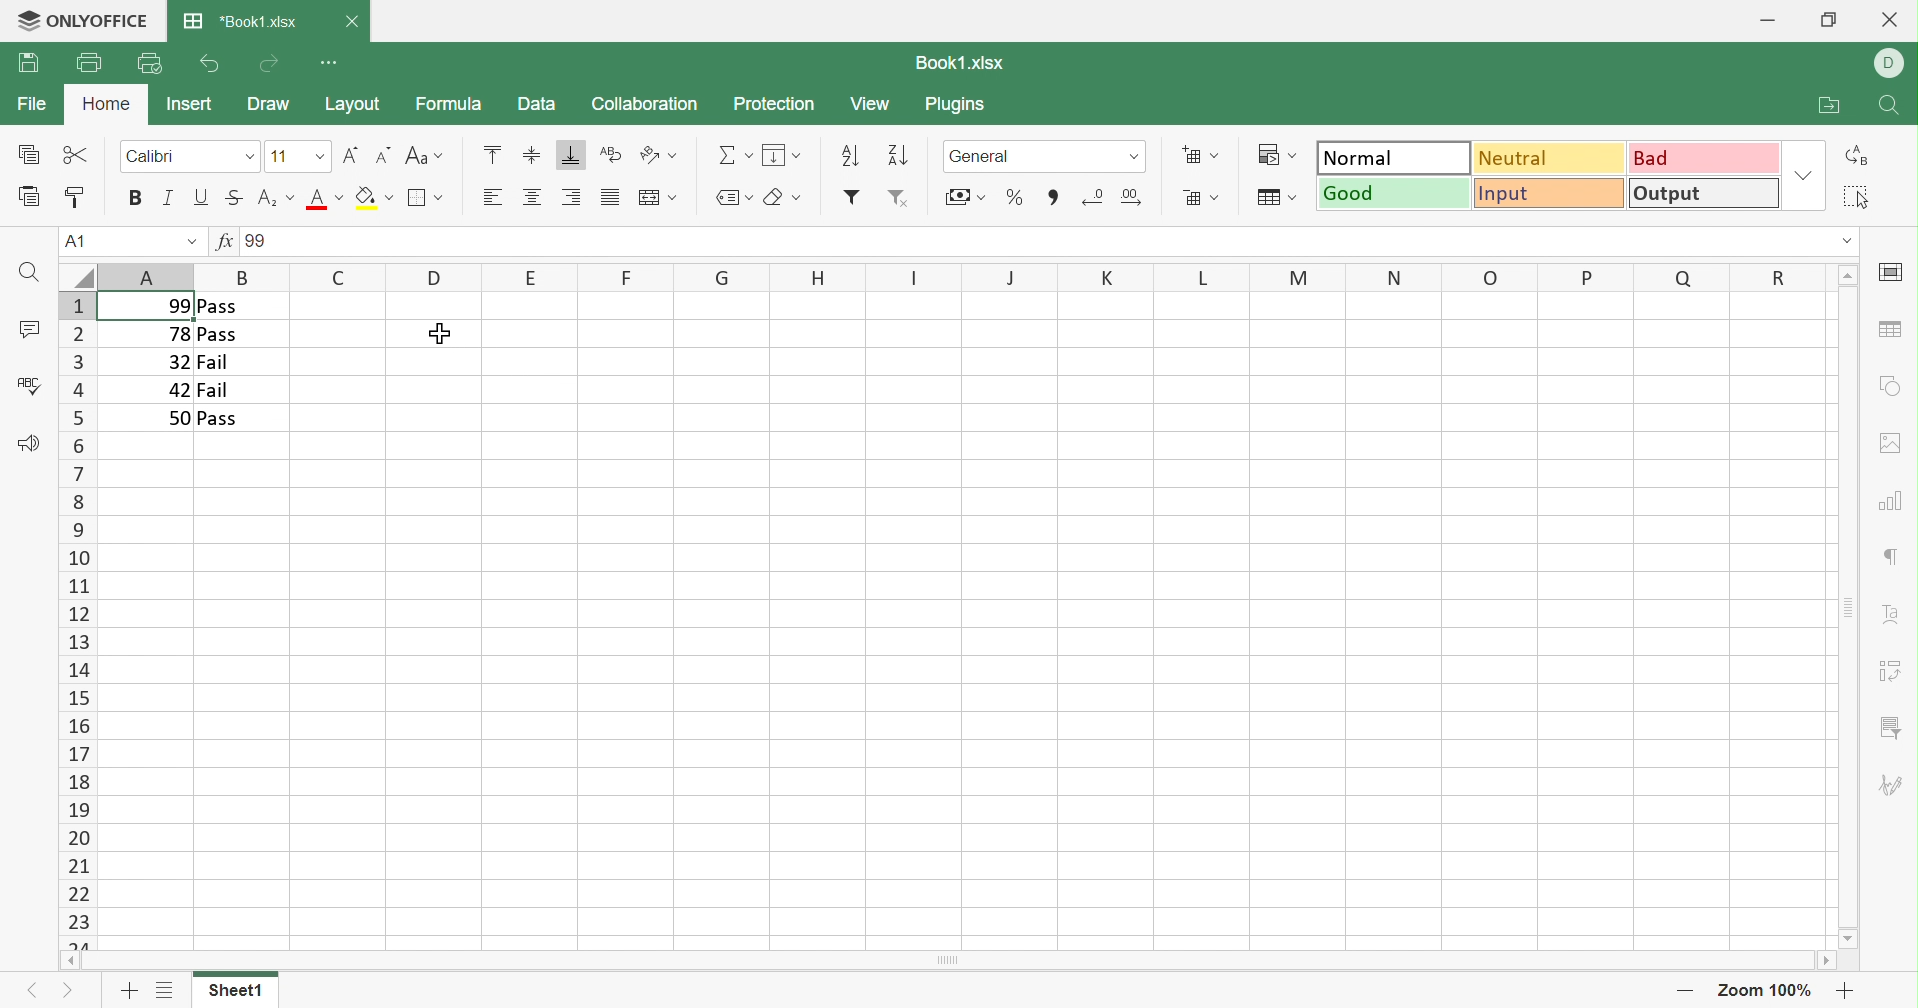 This screenshot has height=1008, width=1918. What do you see at coordinates (870, 104) in the screenshot?
I see `View` at bounding box center [870, 104].